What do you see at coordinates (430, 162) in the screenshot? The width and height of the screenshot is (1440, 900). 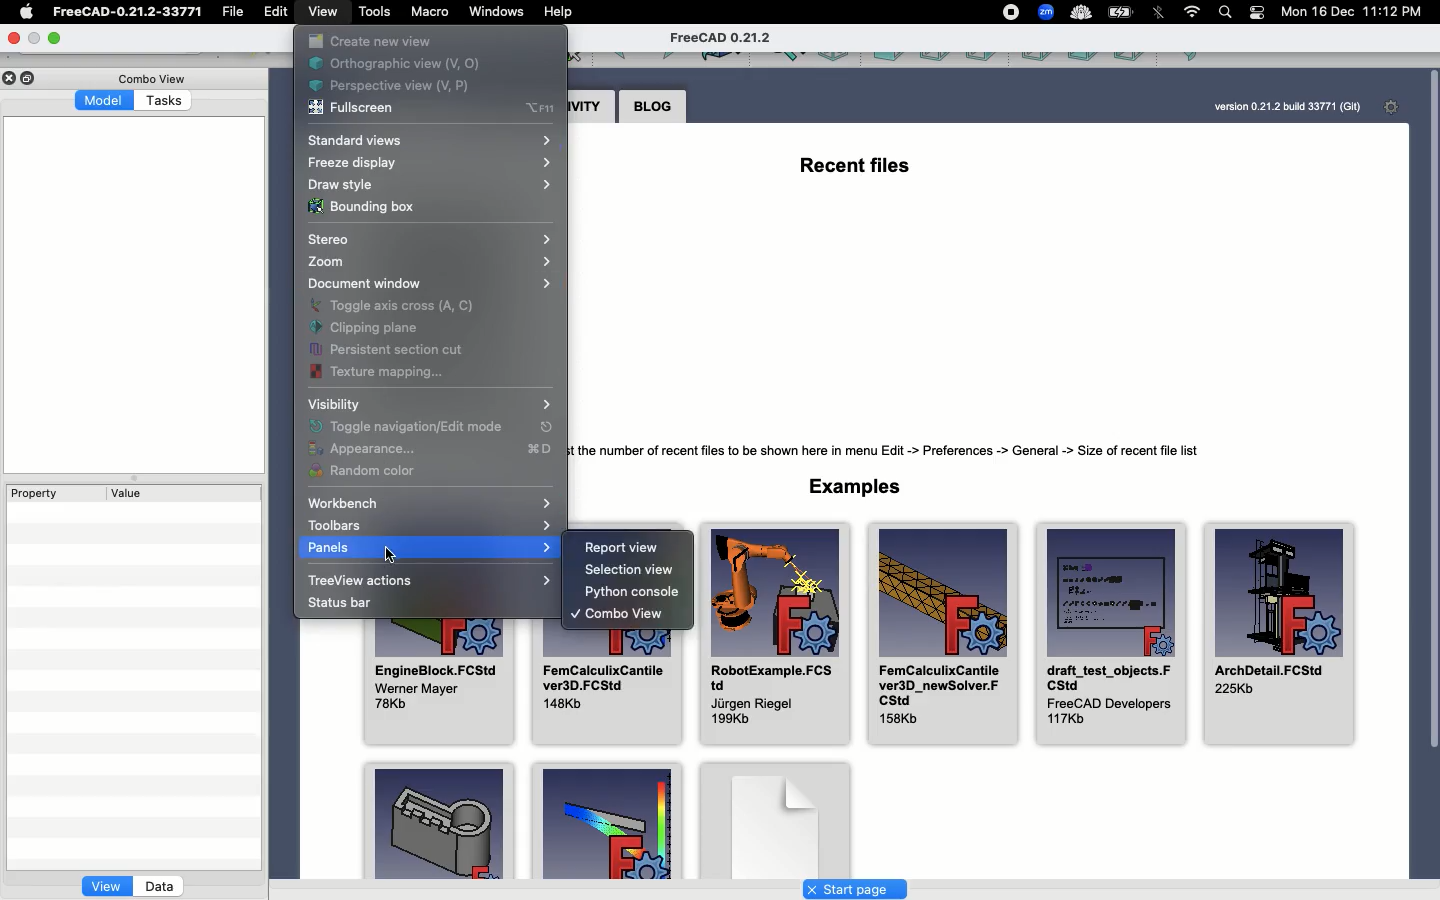 I see `Freeze display` at bounding box center [430, 162].